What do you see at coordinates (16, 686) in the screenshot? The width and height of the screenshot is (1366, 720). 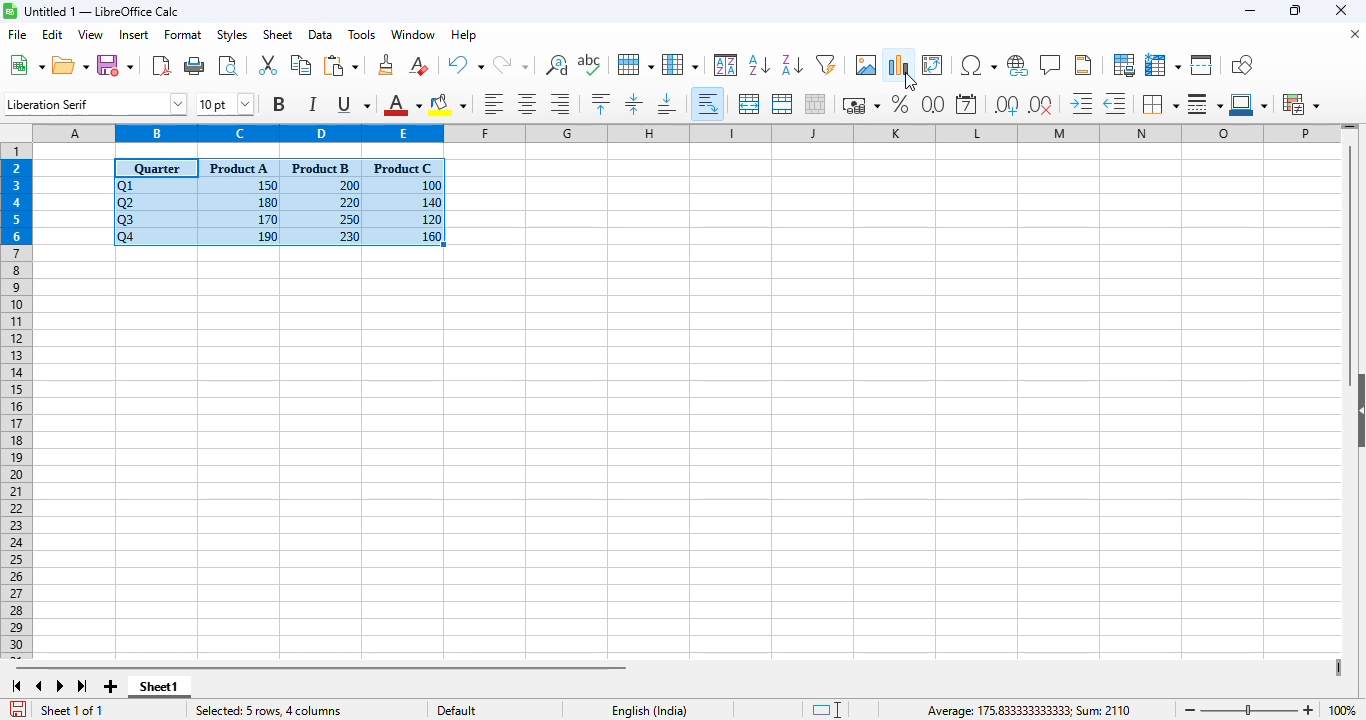 I see `scroll to first sheet` at bounding box center [16, 686].